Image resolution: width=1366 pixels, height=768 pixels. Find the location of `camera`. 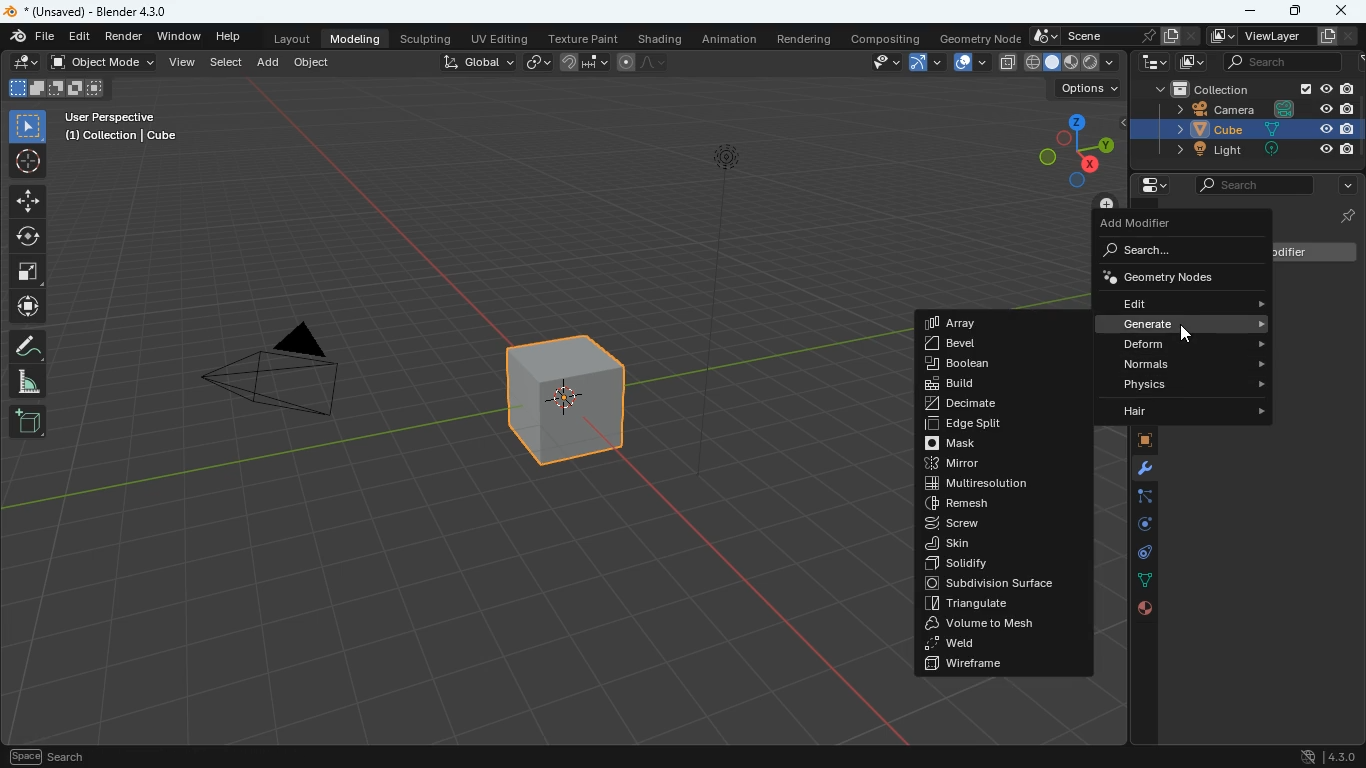

camera is located at coordinates (1251, 109).